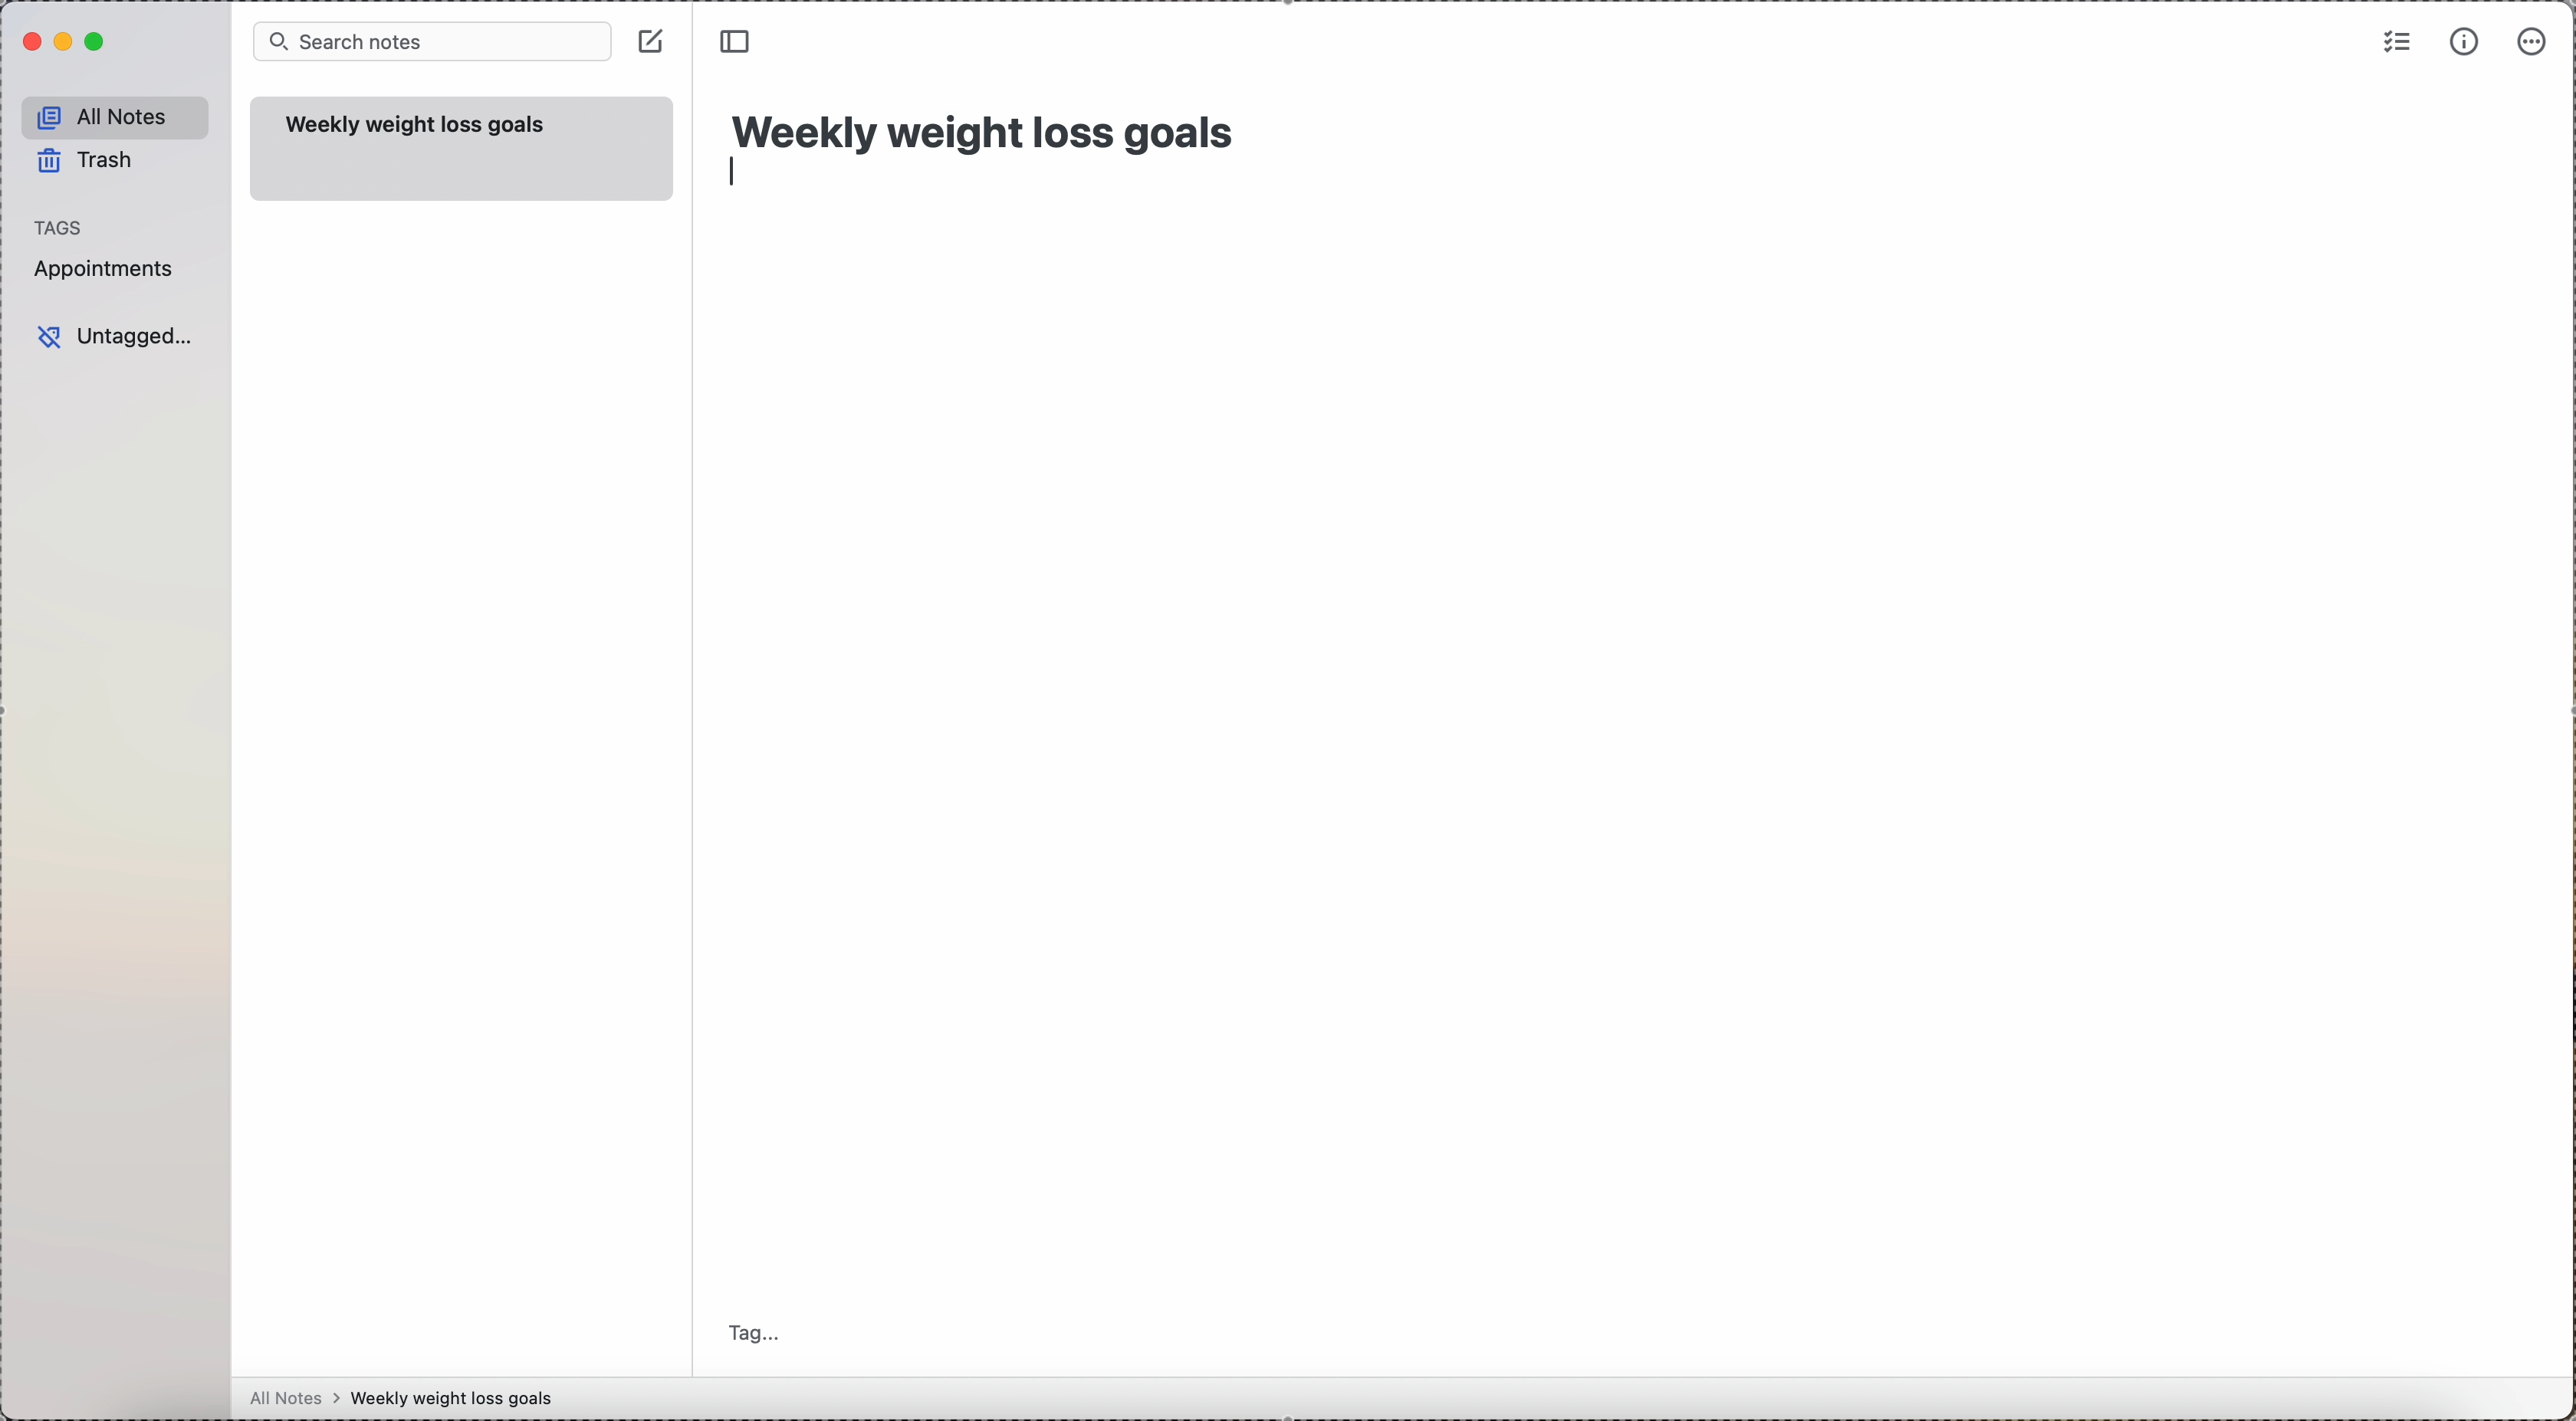 This screenshot has height=1421, width=2576. What do you see at coordinates (32, 41) in the screenshot?
I see `close Simplenote` at bounding box center [32, 41].